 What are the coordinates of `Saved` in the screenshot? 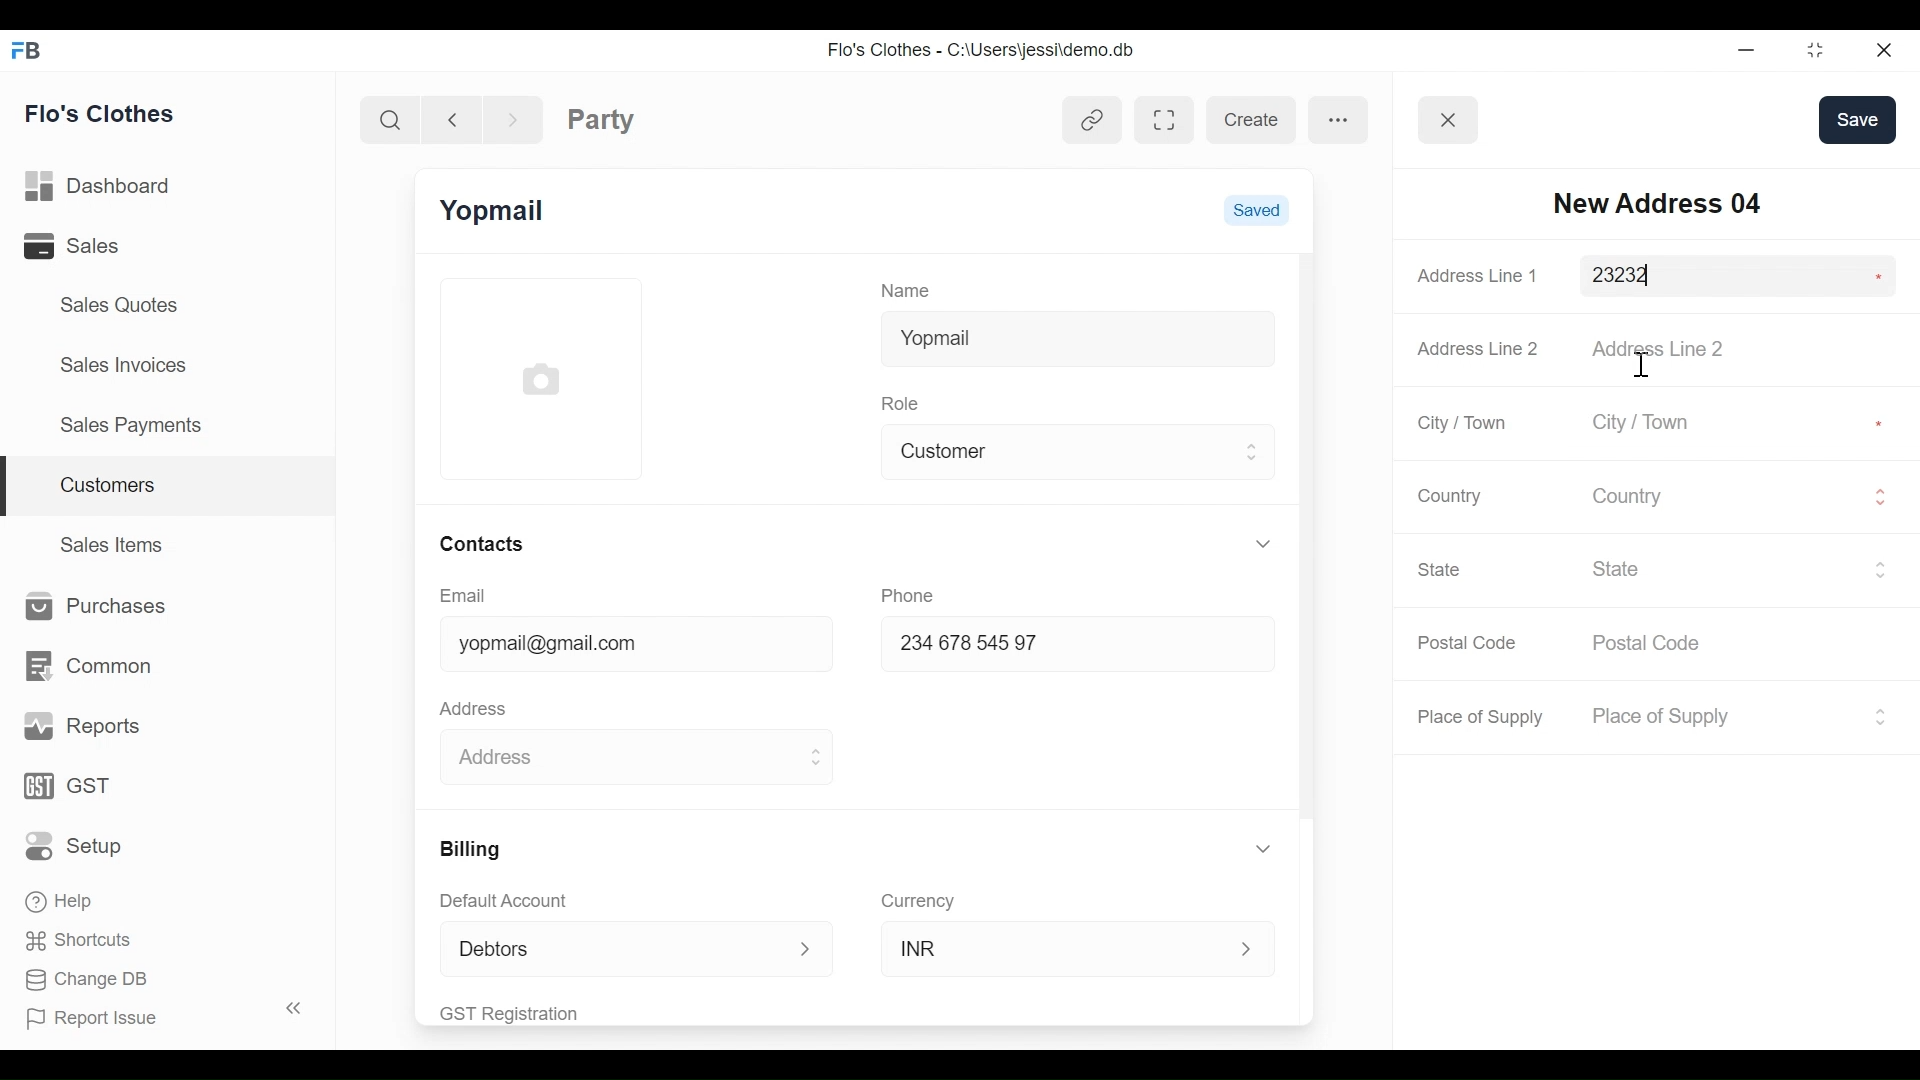 It's located at (1256, 208).